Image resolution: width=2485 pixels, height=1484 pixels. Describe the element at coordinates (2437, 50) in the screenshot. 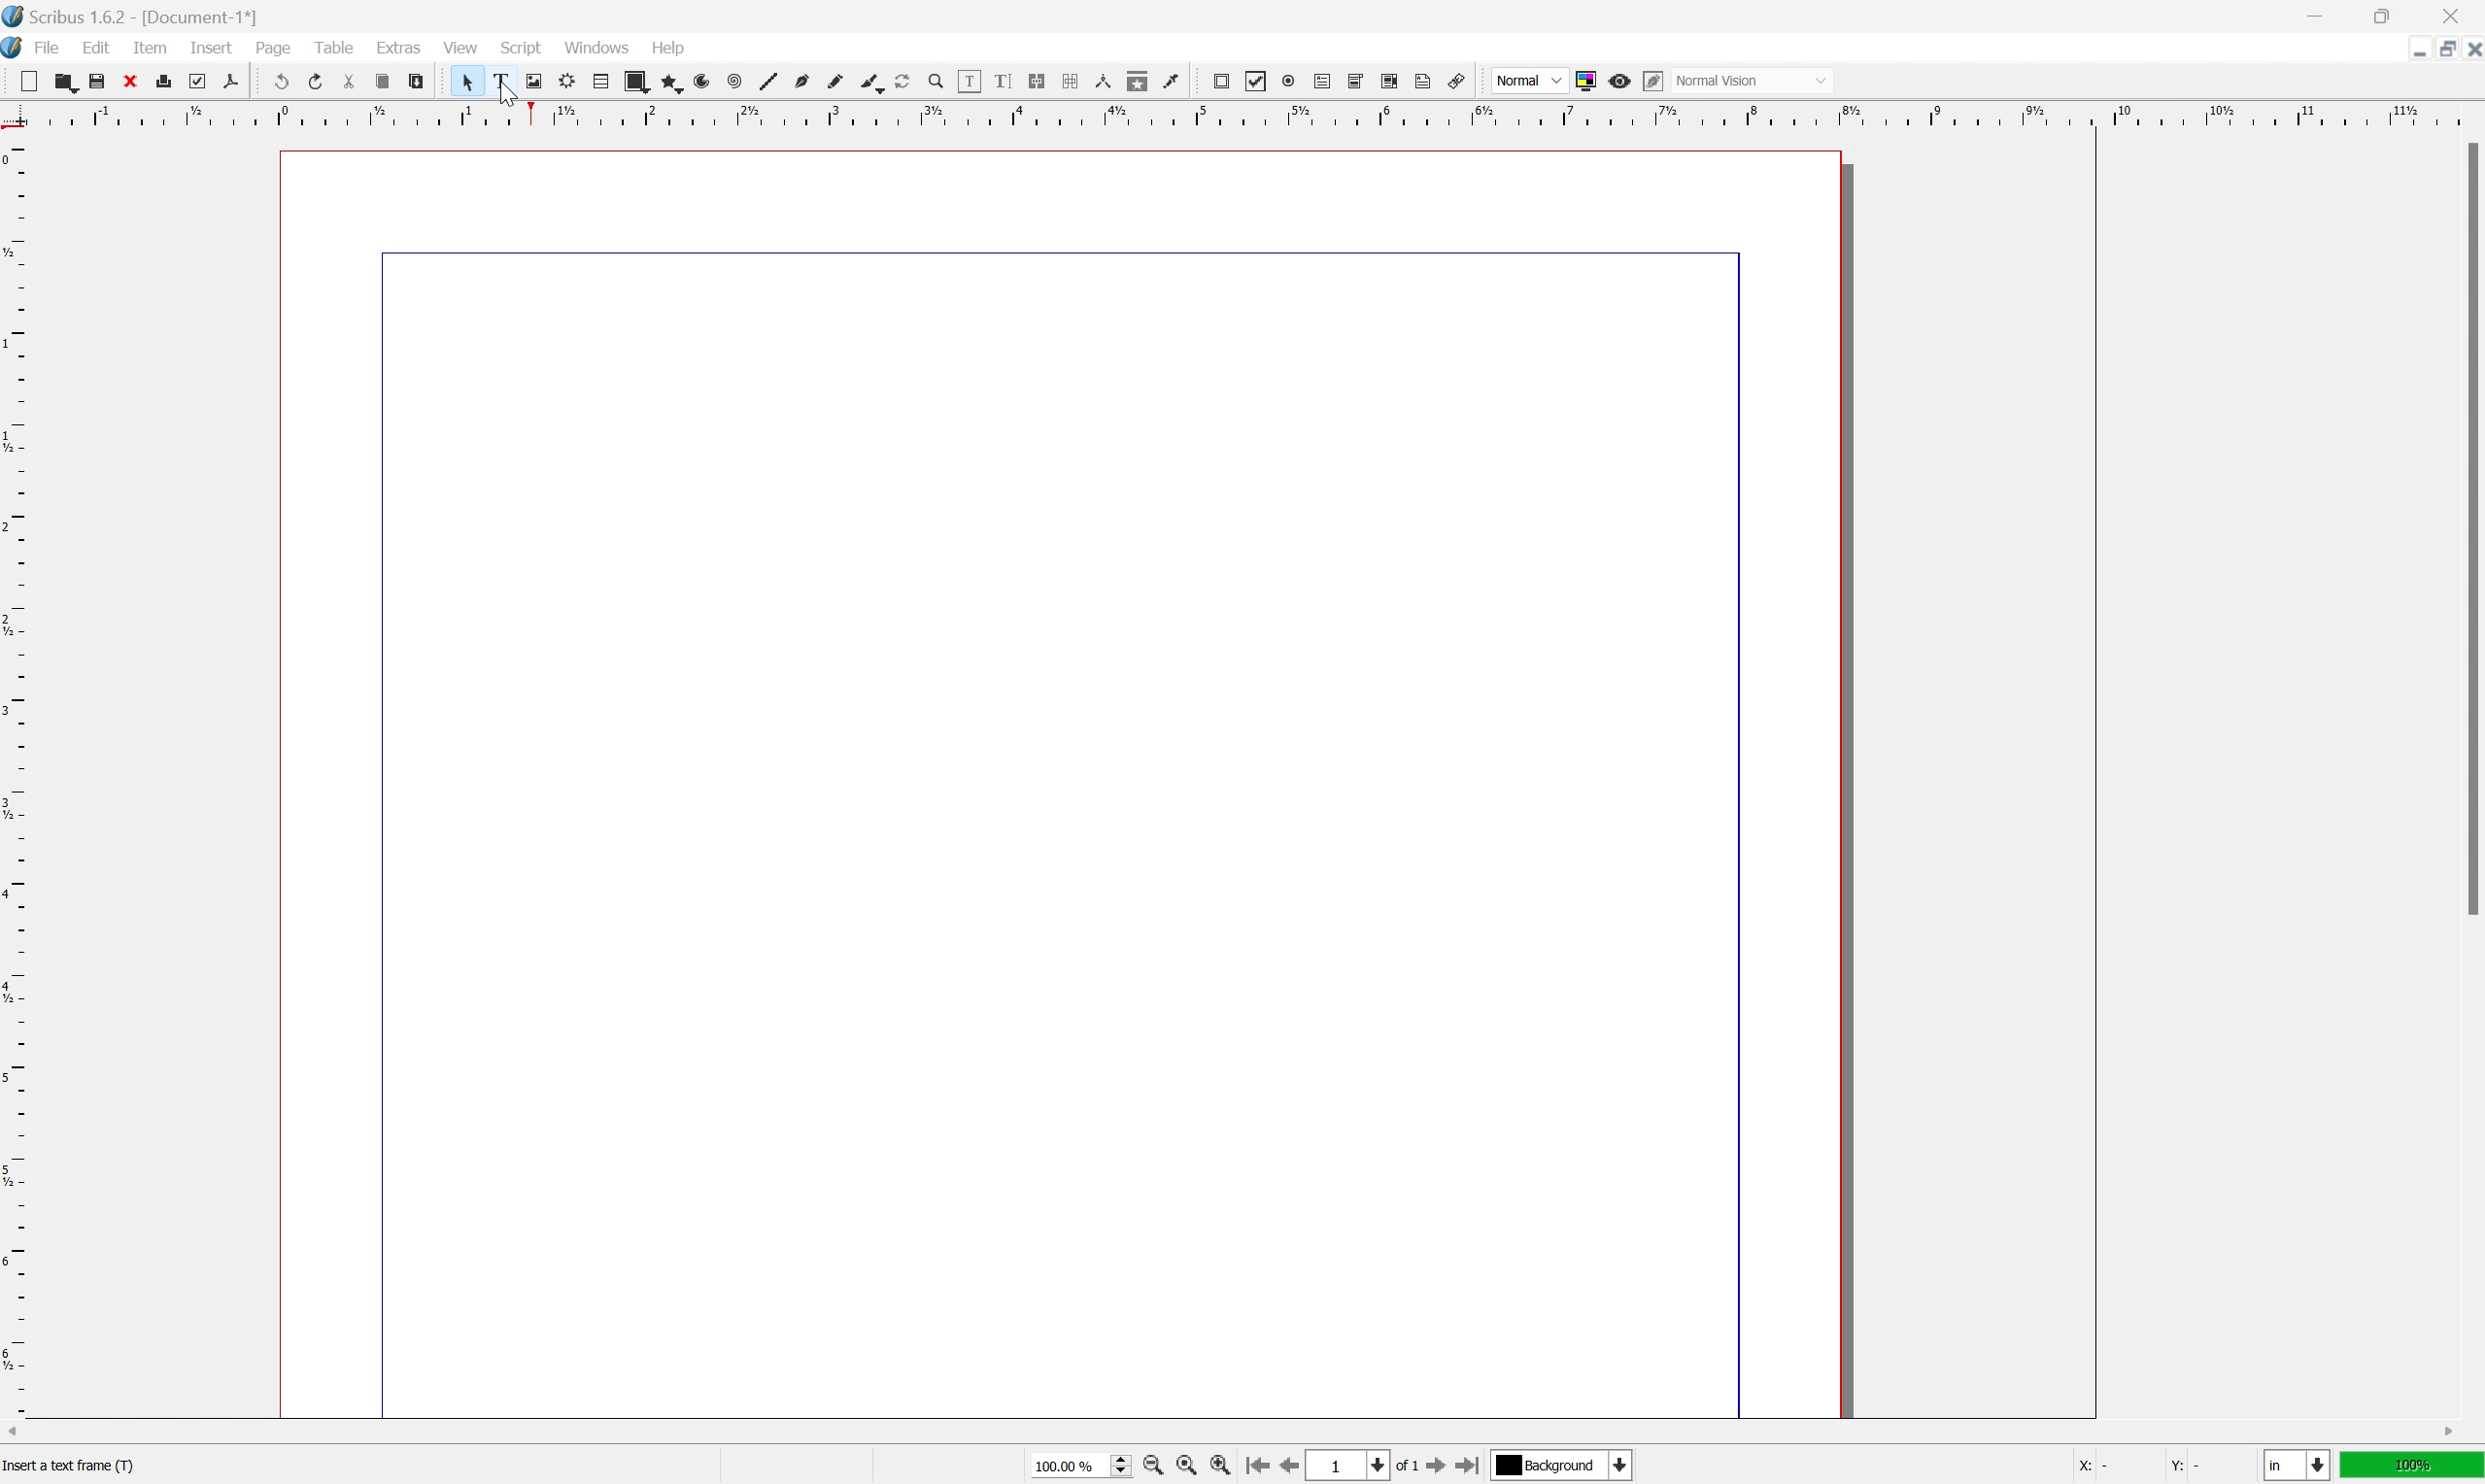

I see `restore down` at that location.